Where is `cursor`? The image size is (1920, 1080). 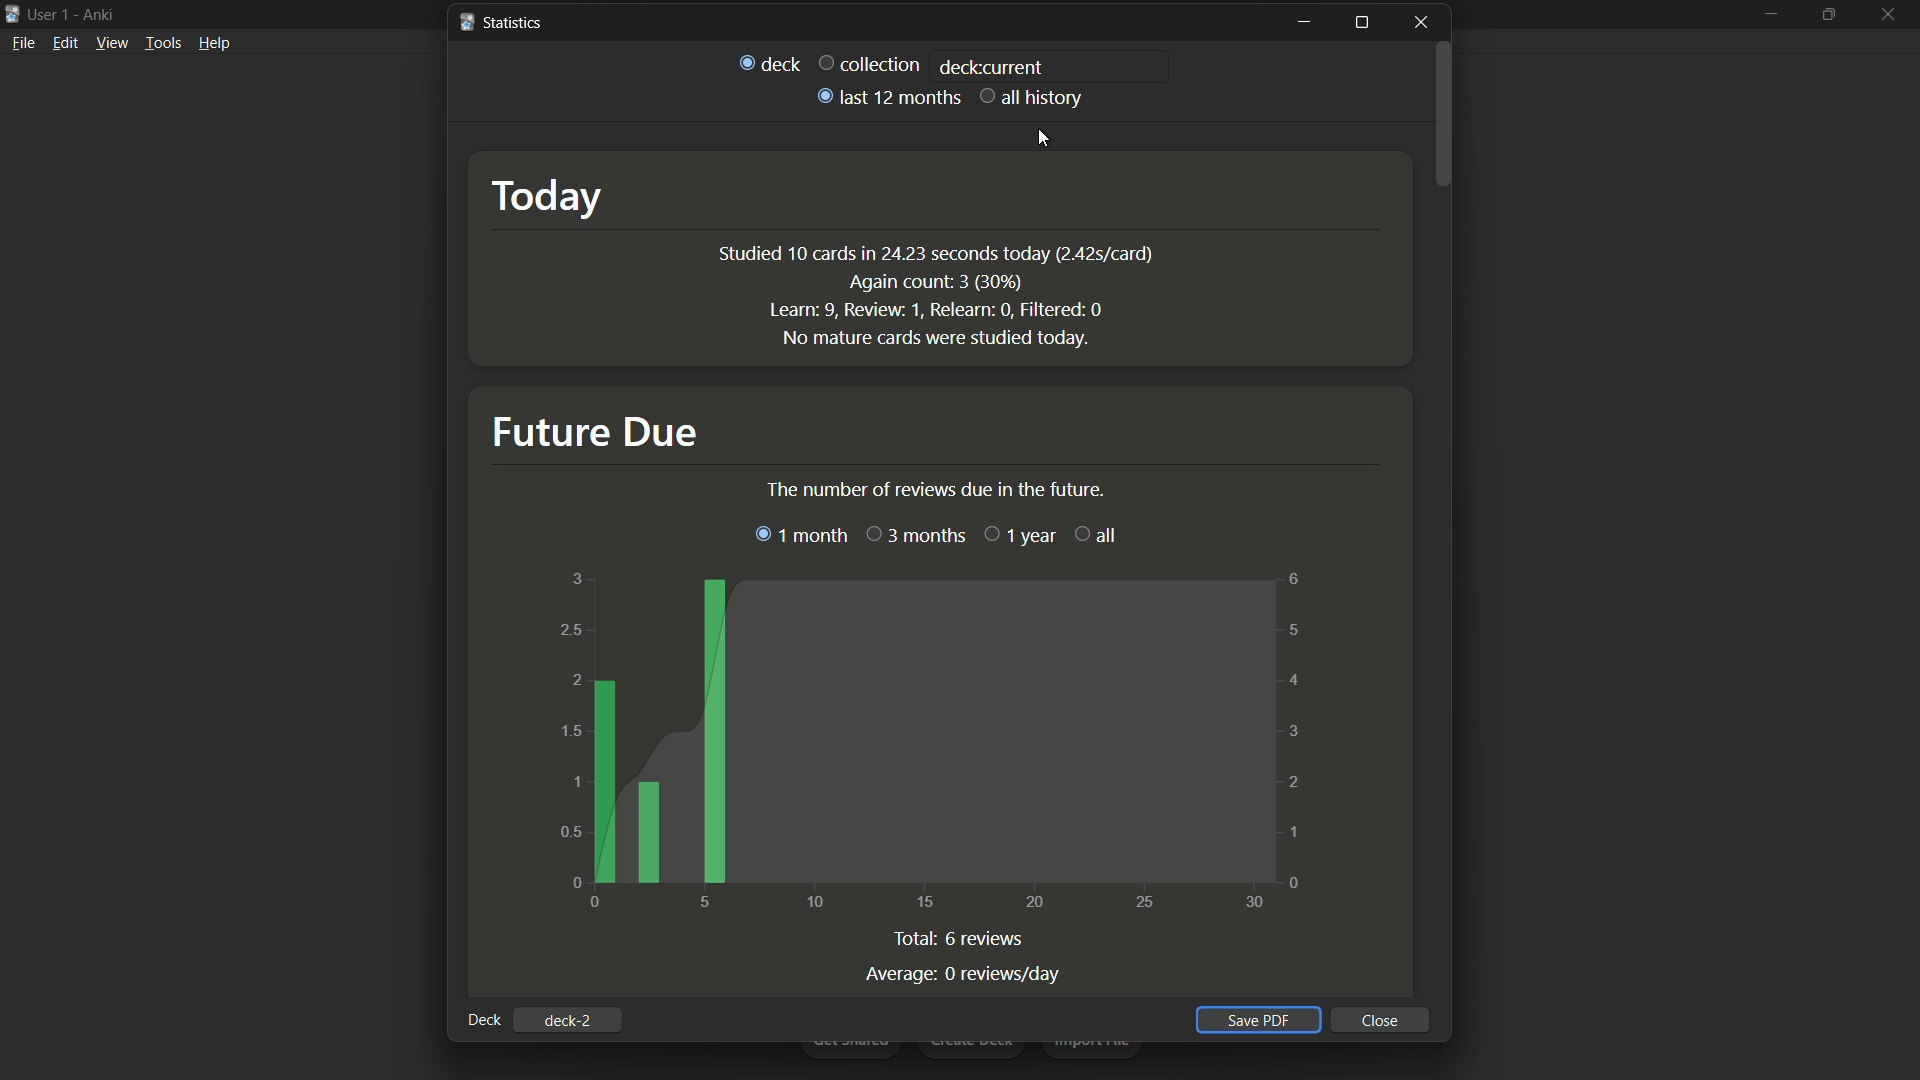 cursor is located at coordinates (1047, 134).